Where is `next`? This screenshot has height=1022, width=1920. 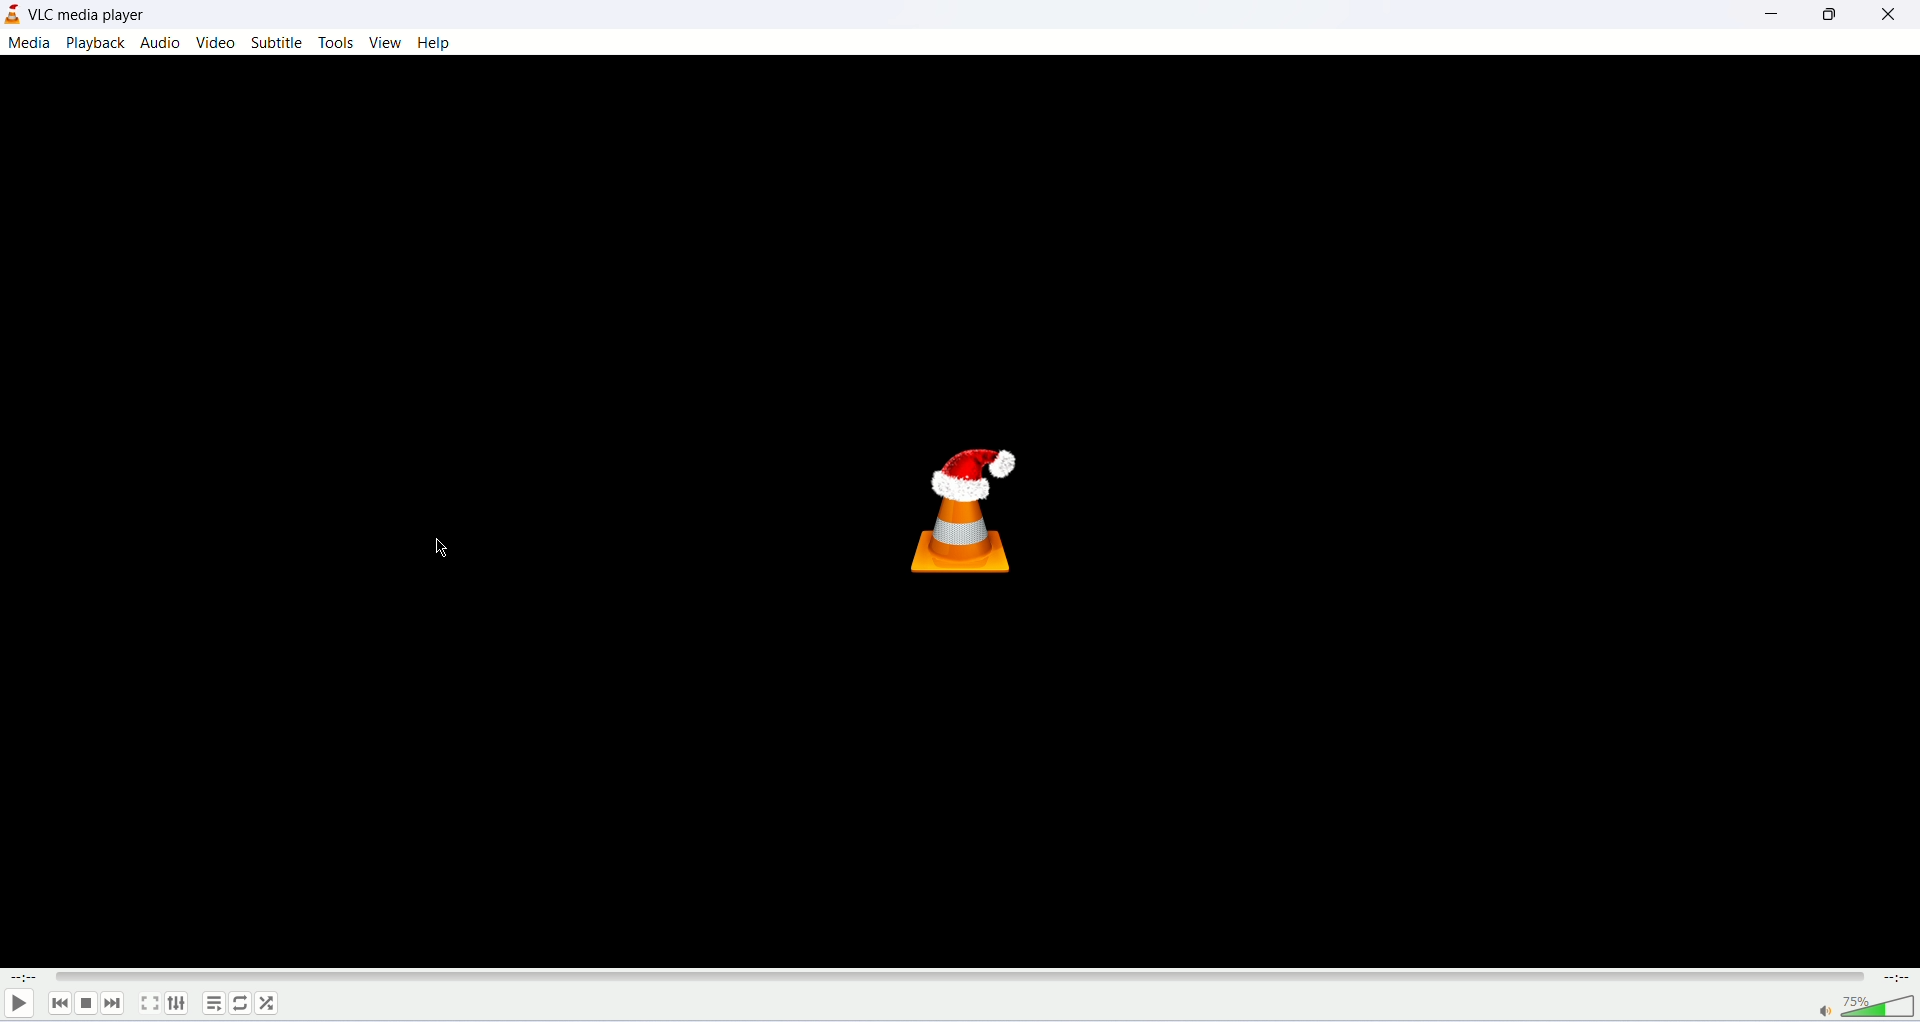
next is located at coordinates (117, 1003).